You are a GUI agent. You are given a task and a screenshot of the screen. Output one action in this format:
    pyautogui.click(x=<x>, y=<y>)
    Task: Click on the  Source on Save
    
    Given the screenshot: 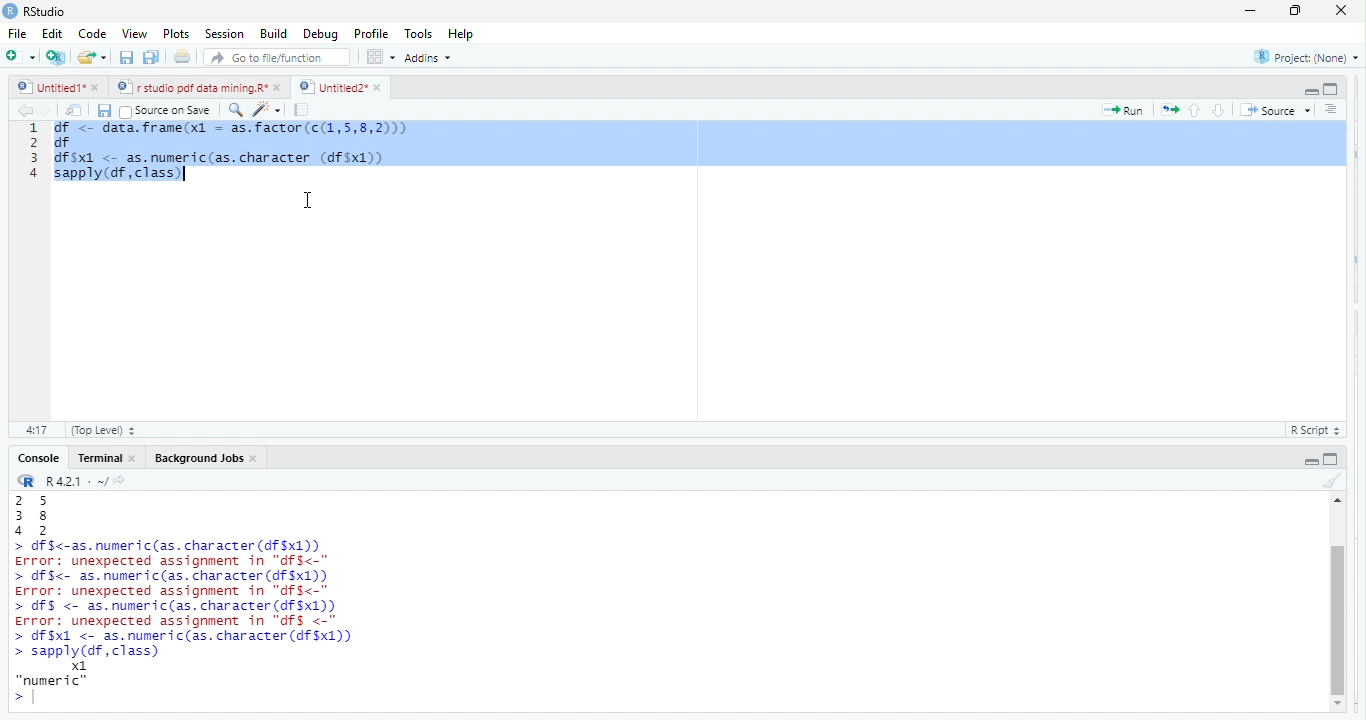 What is the action you would take?
    pyautogui.click(x=169, y=110)
    